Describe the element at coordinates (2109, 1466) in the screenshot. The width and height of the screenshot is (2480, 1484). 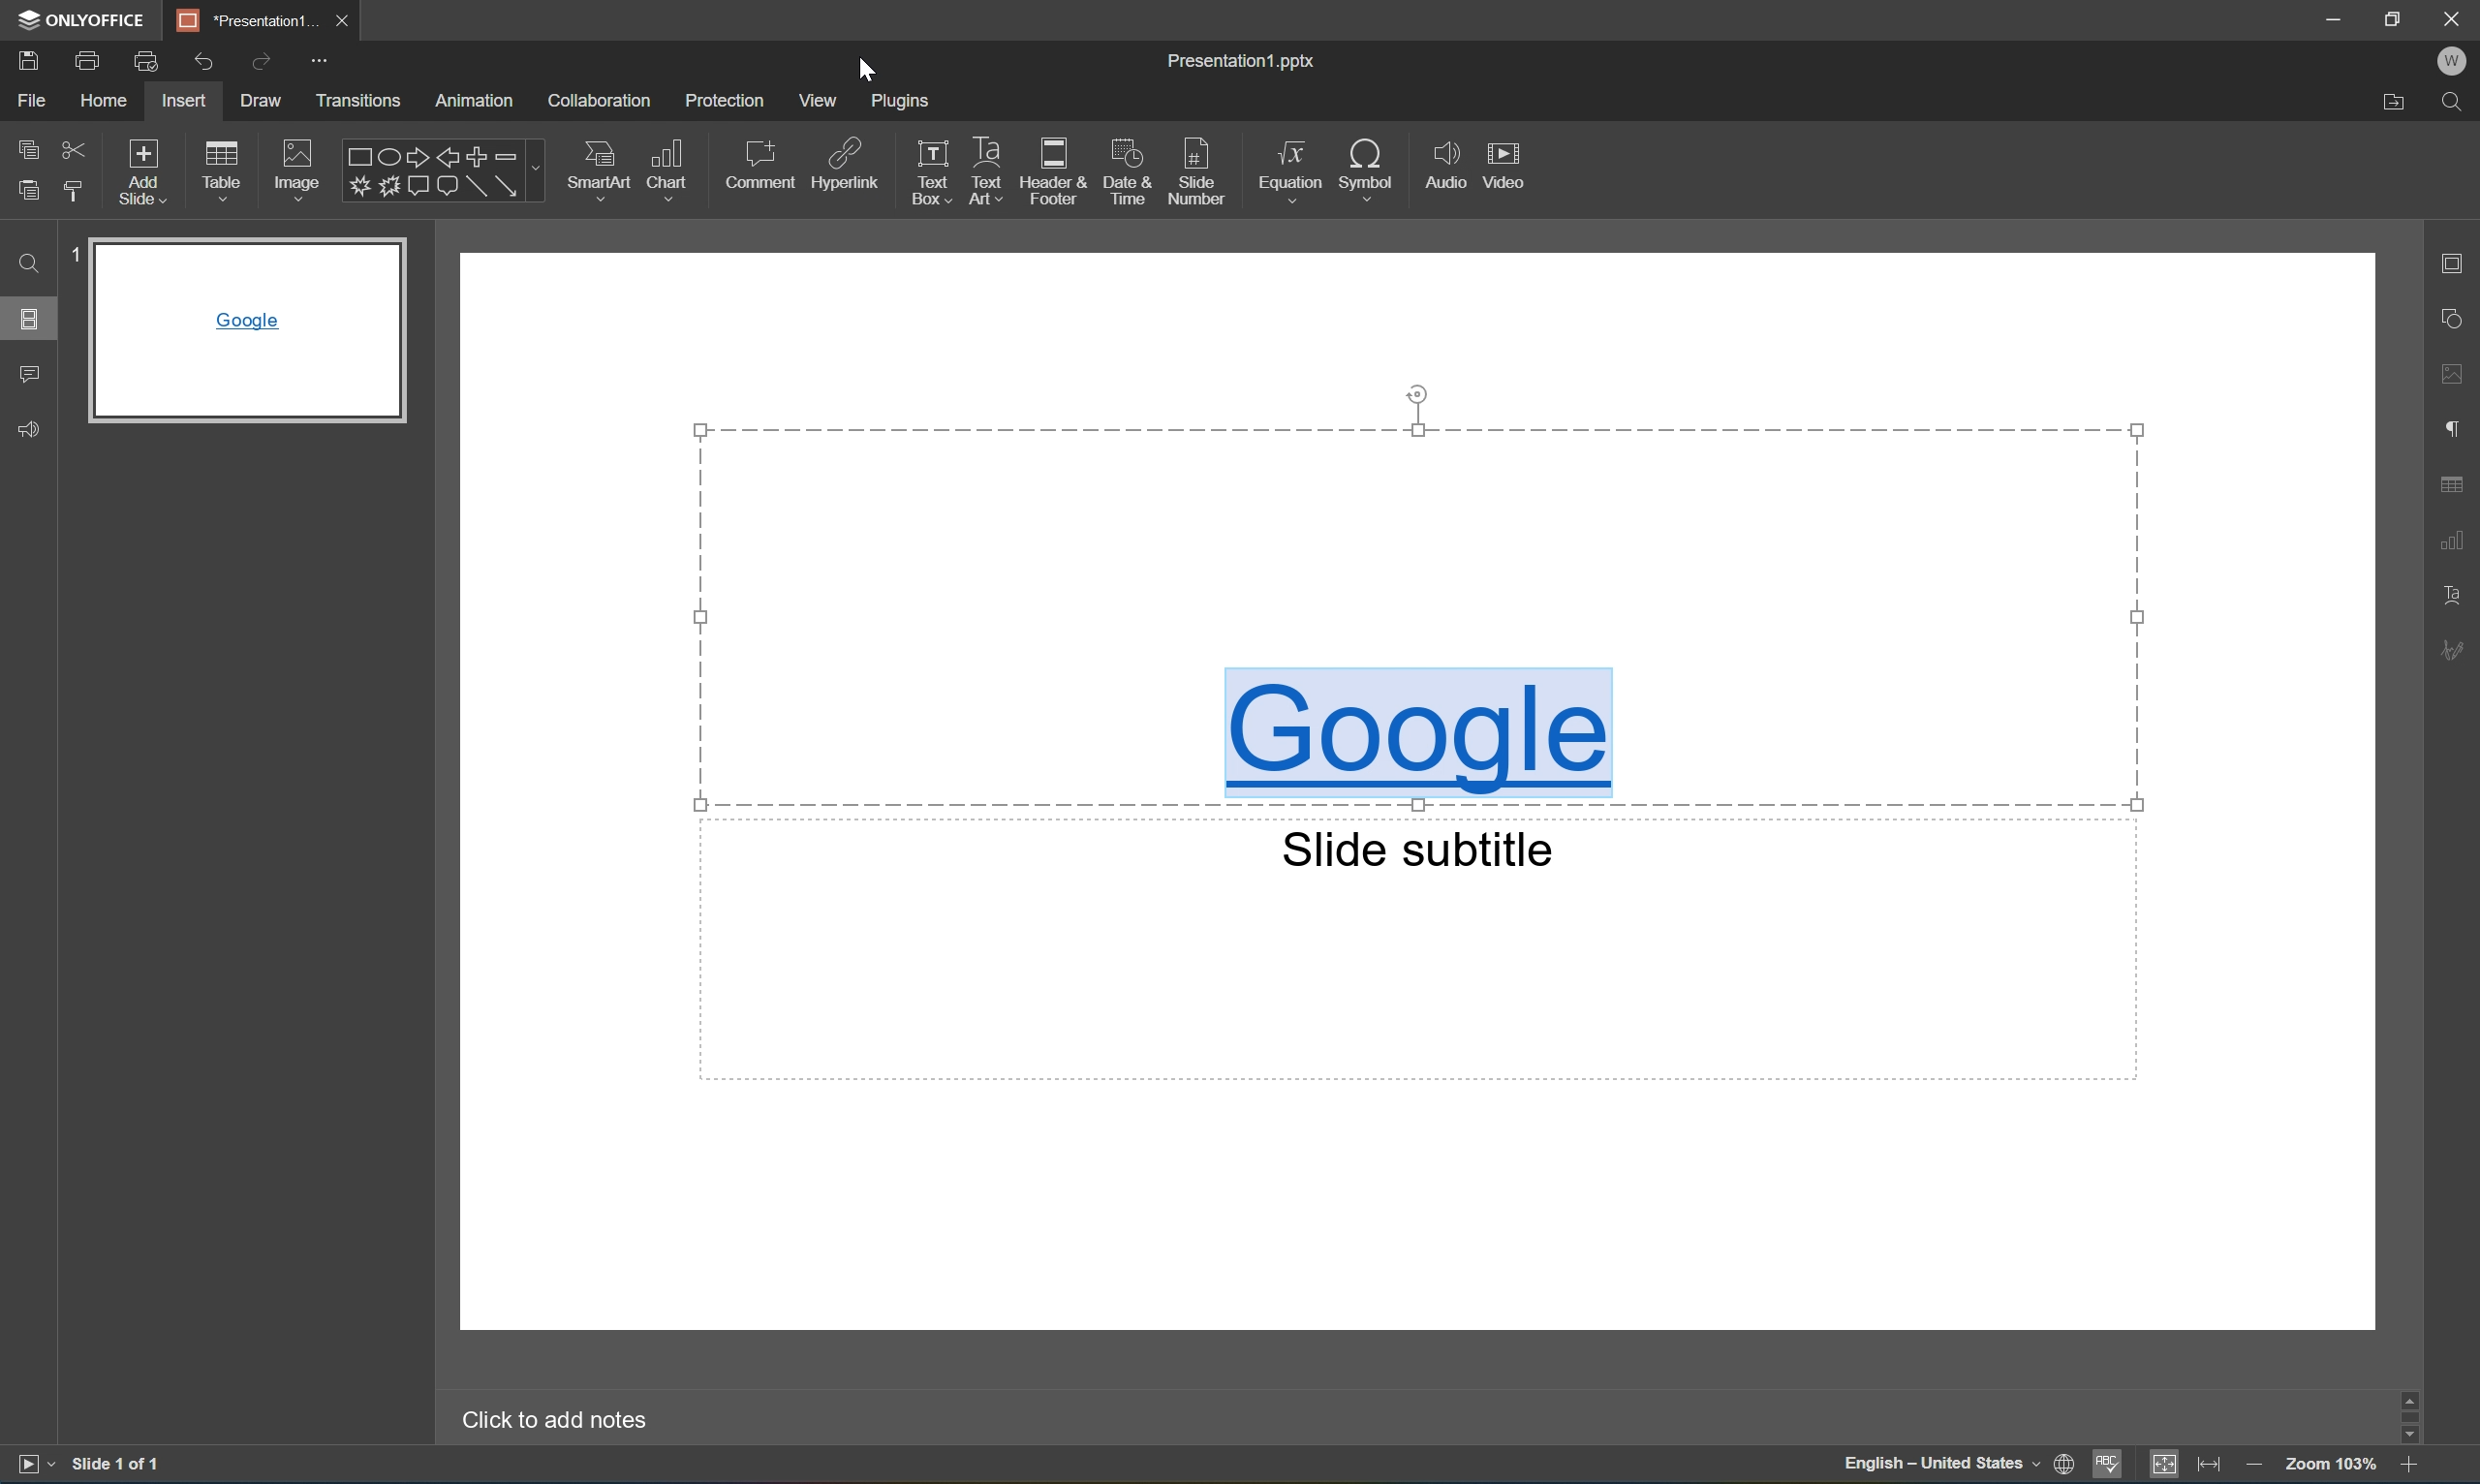
I see `Spell checking` at that location.